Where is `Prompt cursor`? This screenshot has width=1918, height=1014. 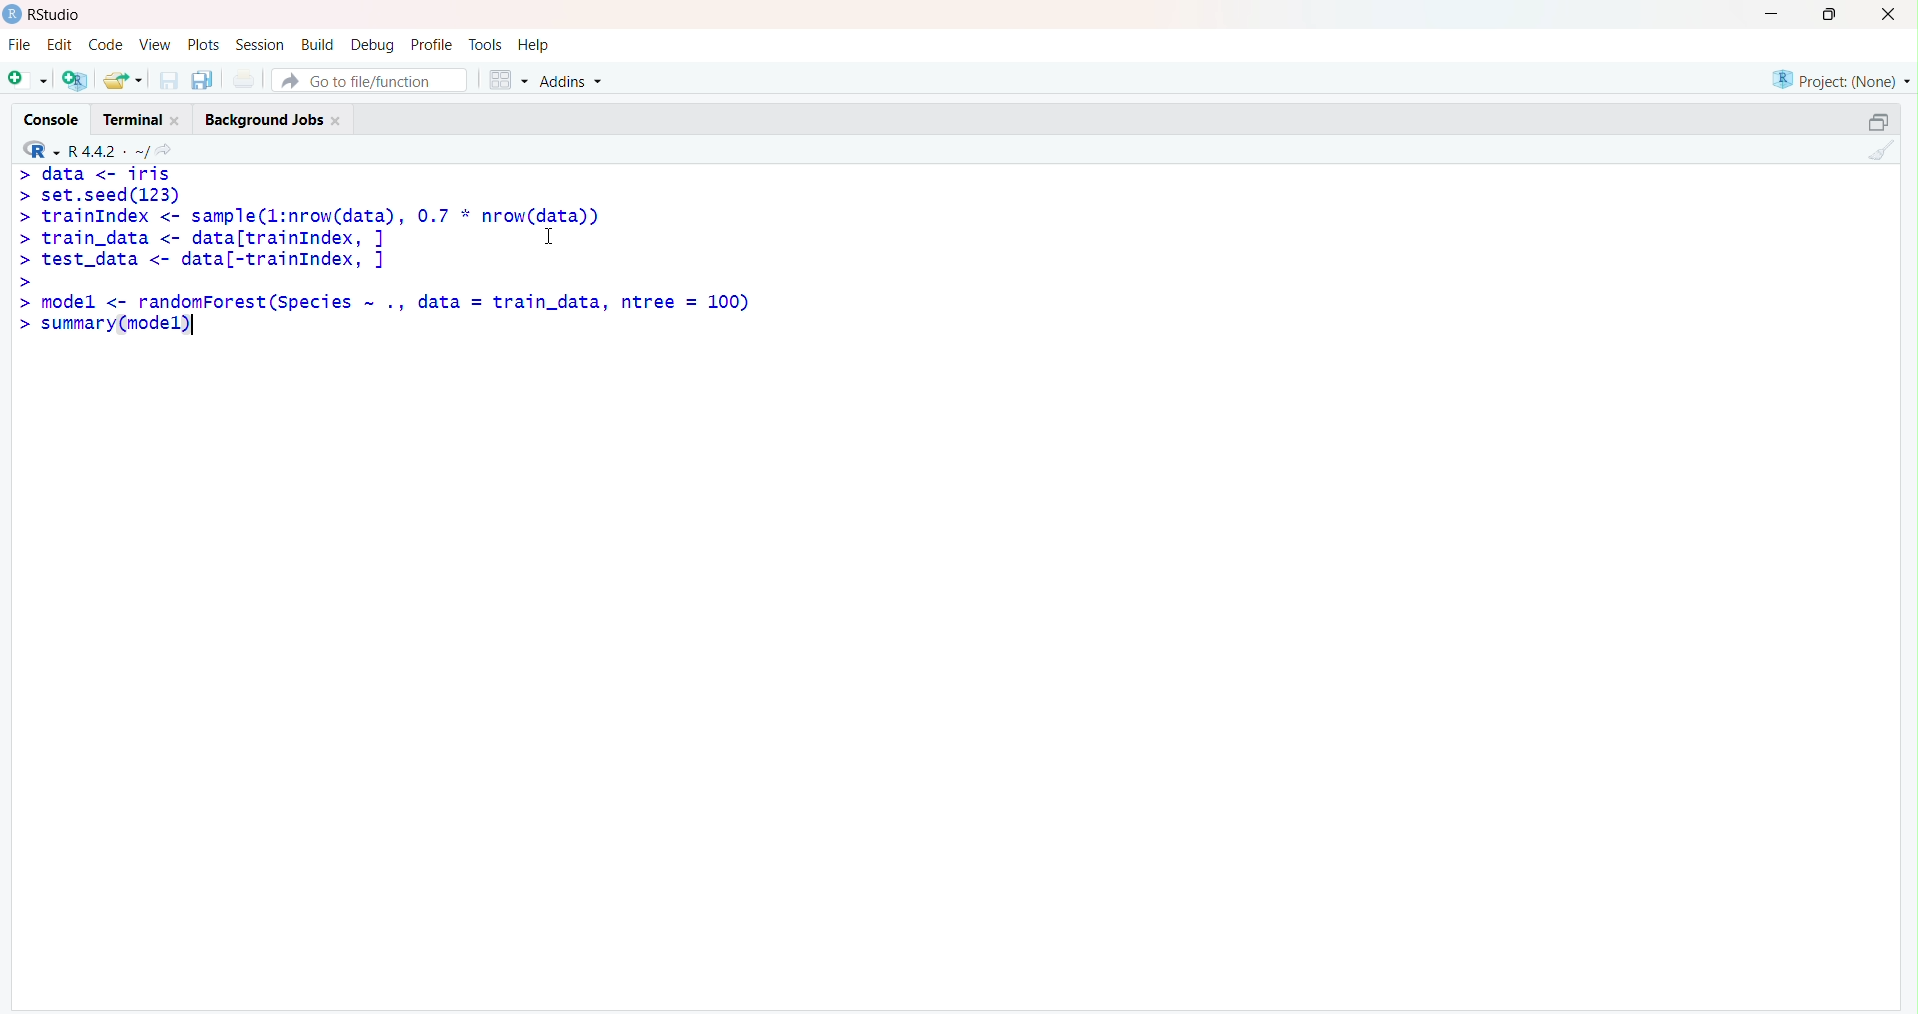
Prompt cursor is located at coordinates (24, 327).